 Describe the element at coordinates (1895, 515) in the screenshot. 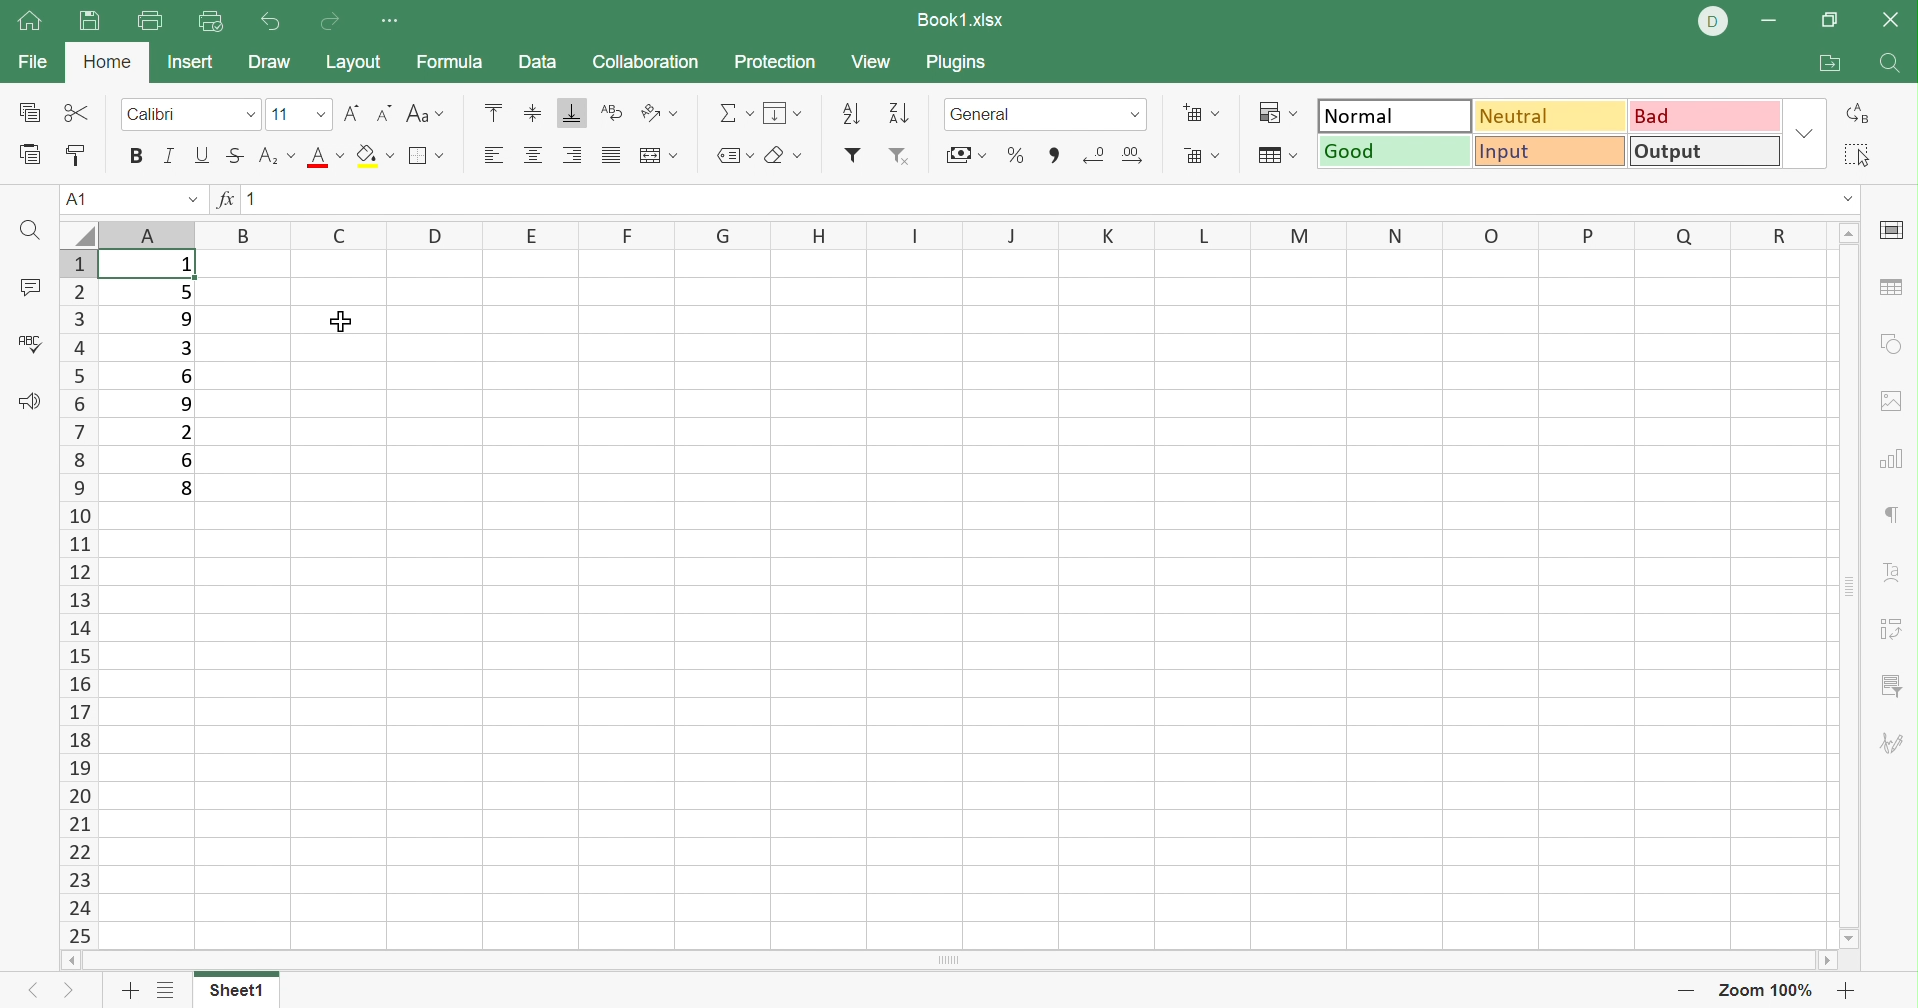

I see `Paragraph settings` at that location.